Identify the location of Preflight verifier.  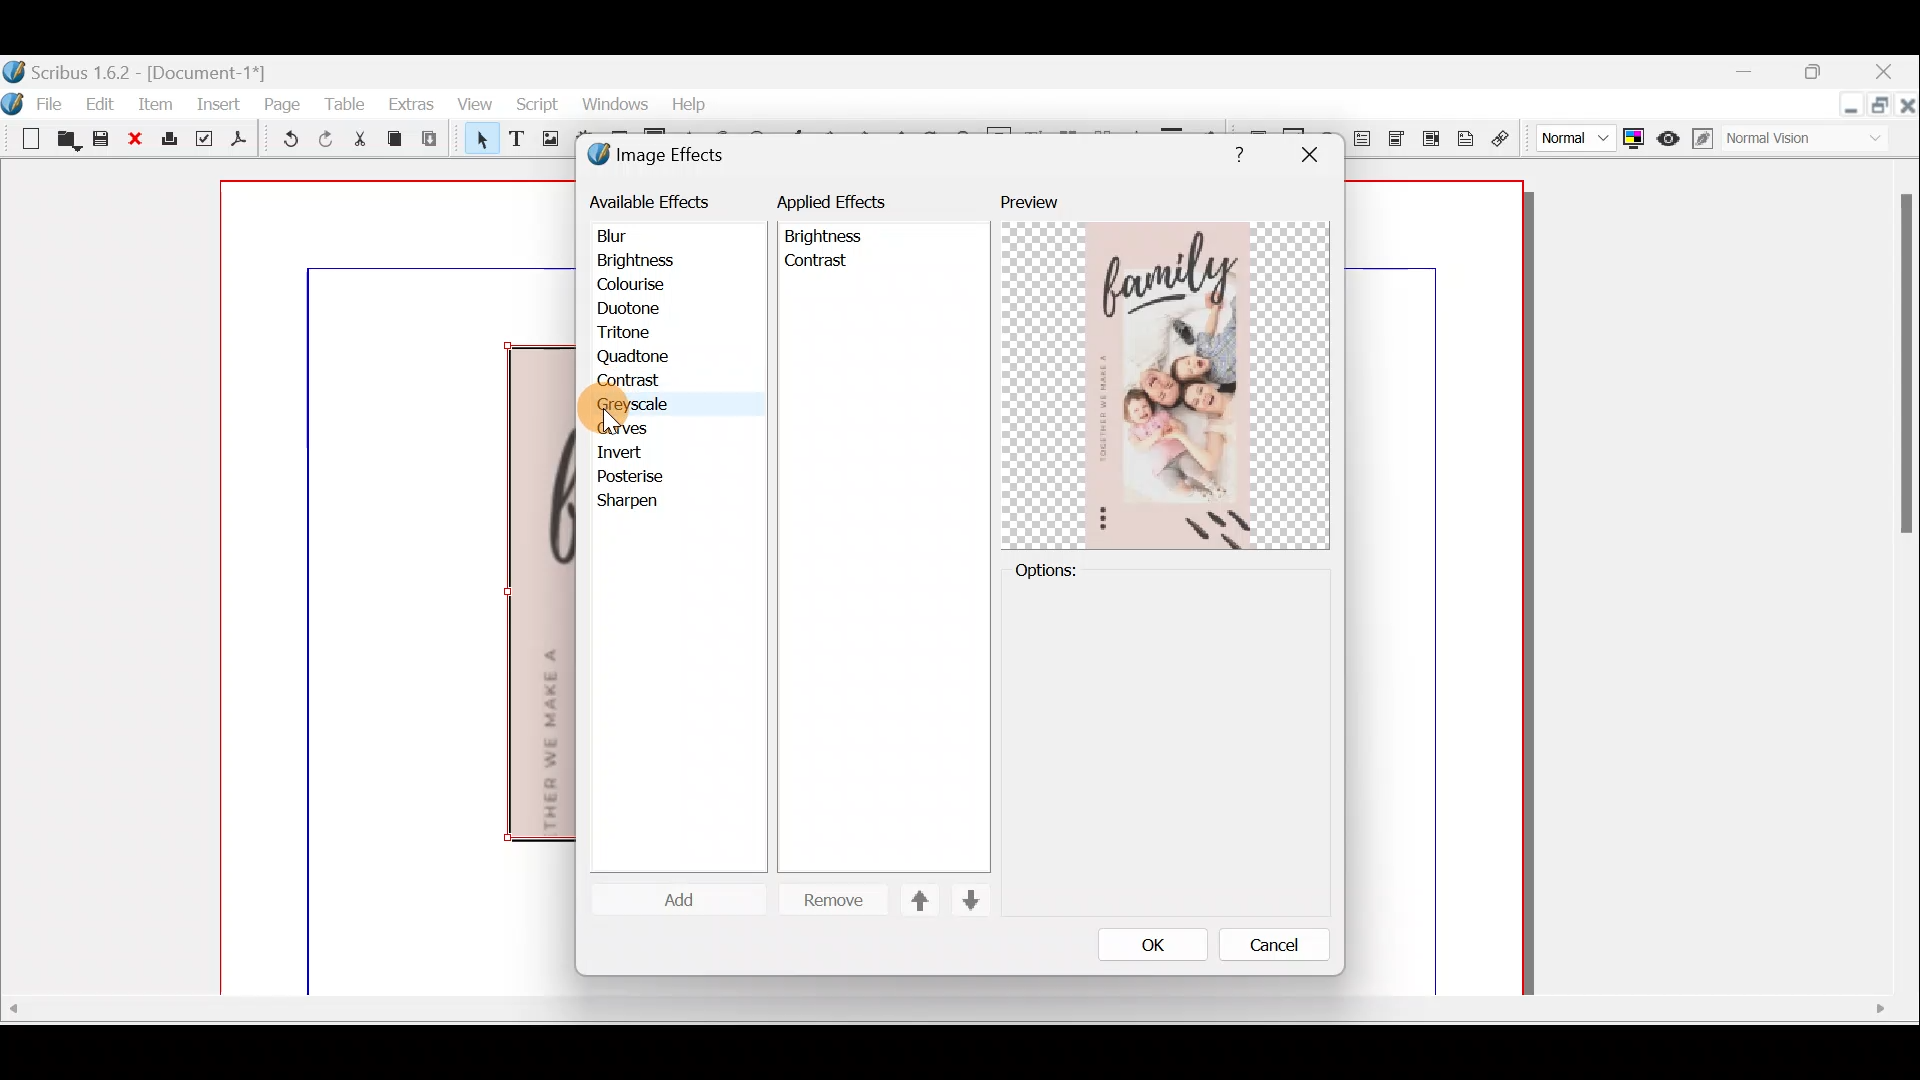
(205, 141).